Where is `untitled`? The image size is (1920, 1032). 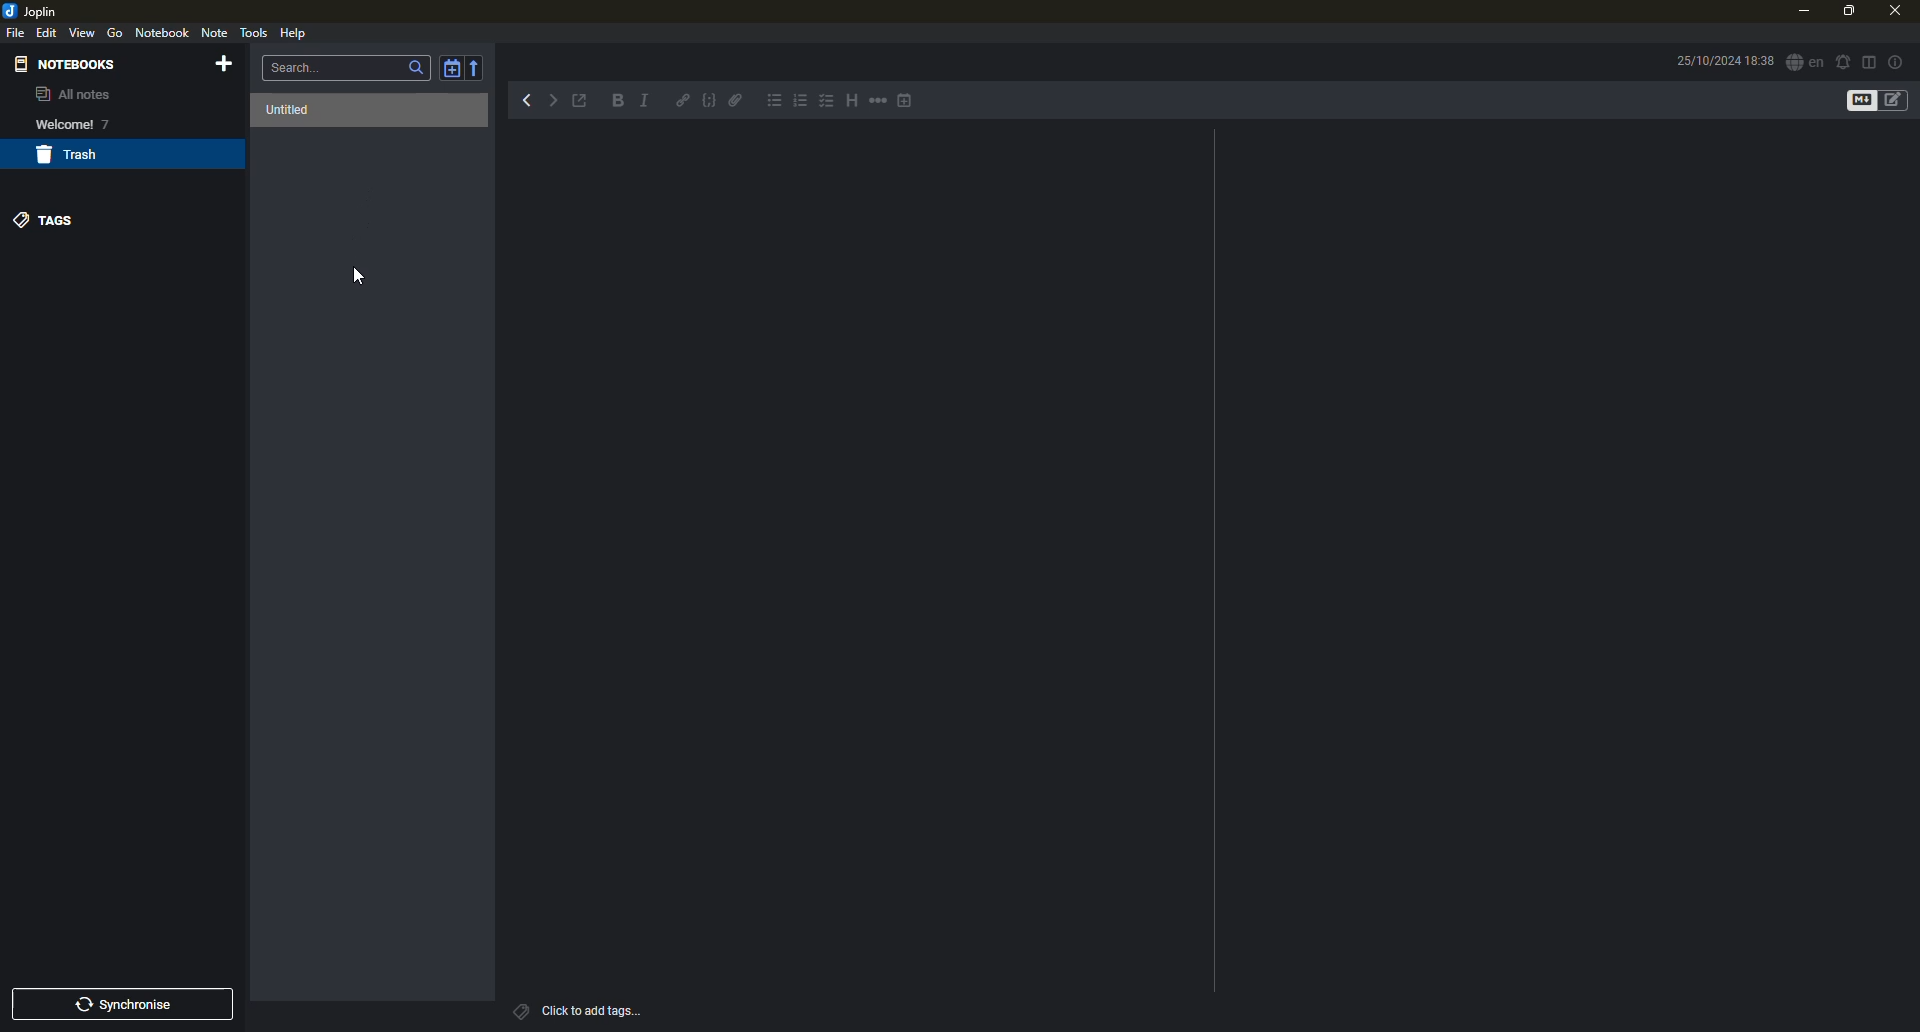
untitled is located at coordinates (292, 110).